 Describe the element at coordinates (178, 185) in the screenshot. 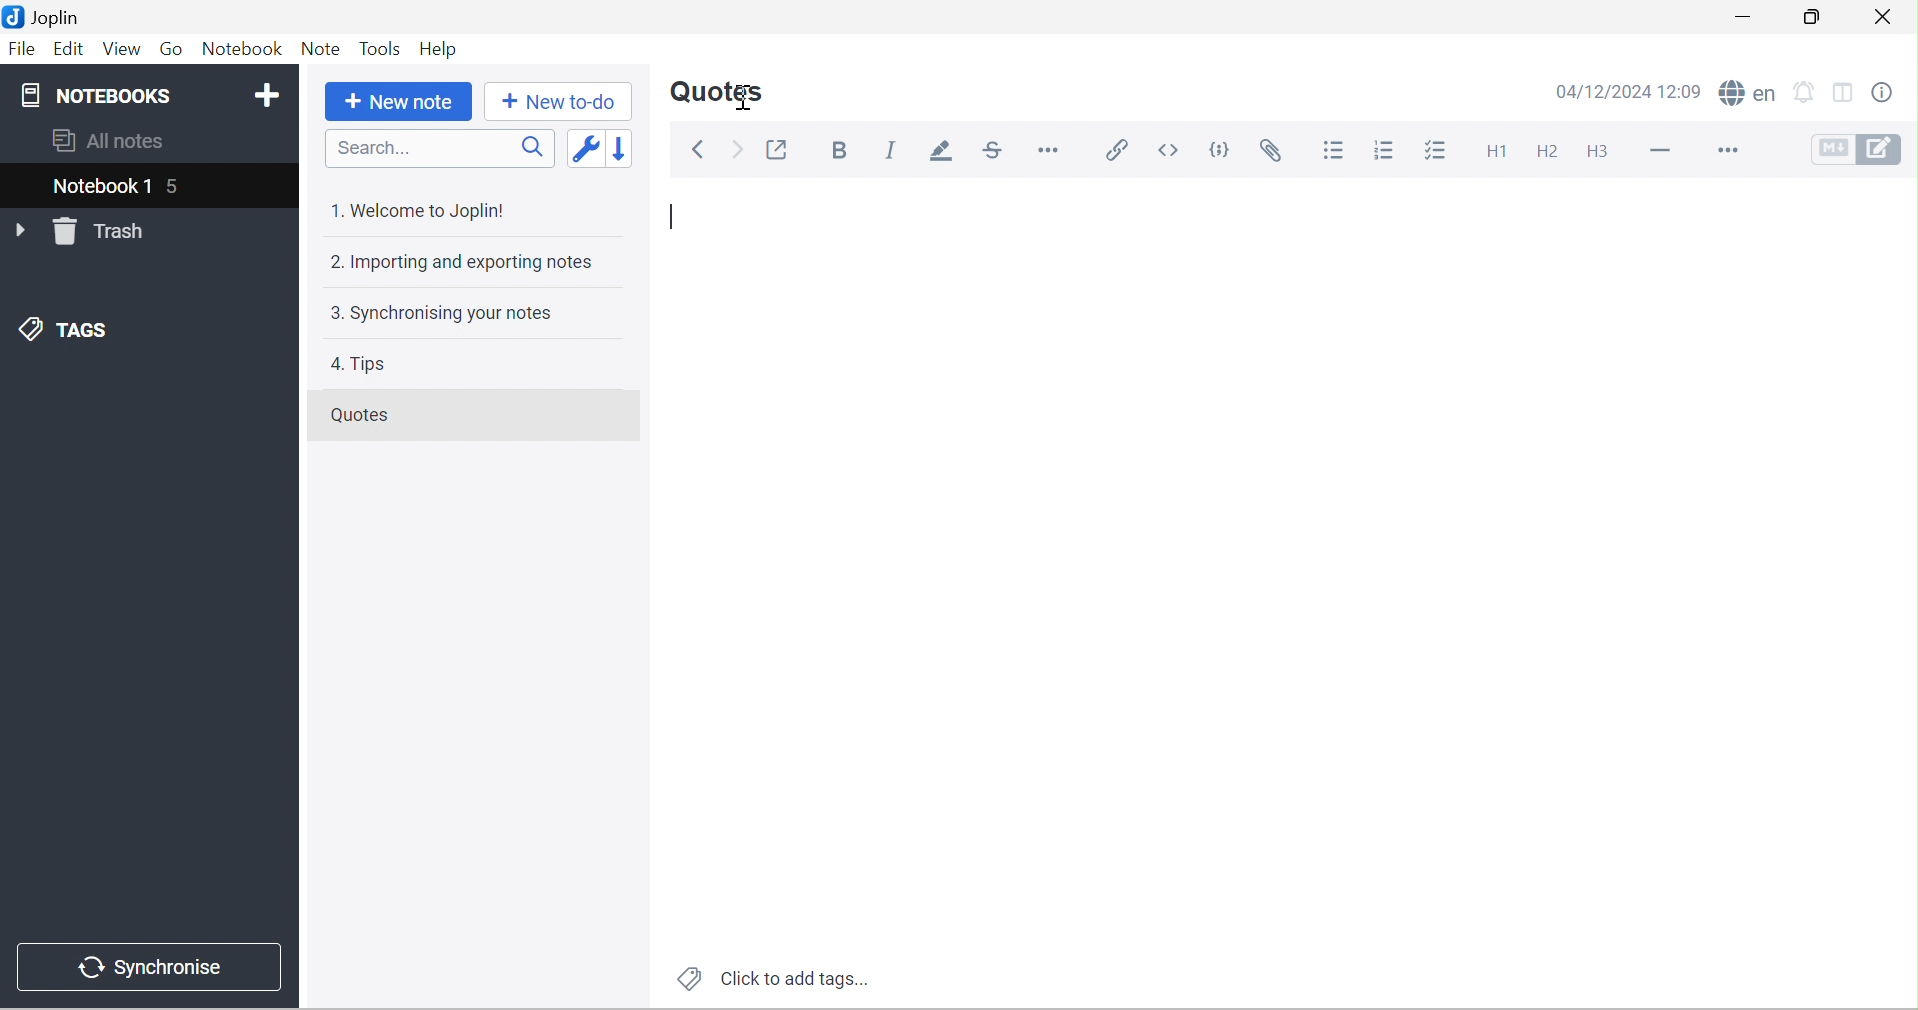

I see `5` at that location.